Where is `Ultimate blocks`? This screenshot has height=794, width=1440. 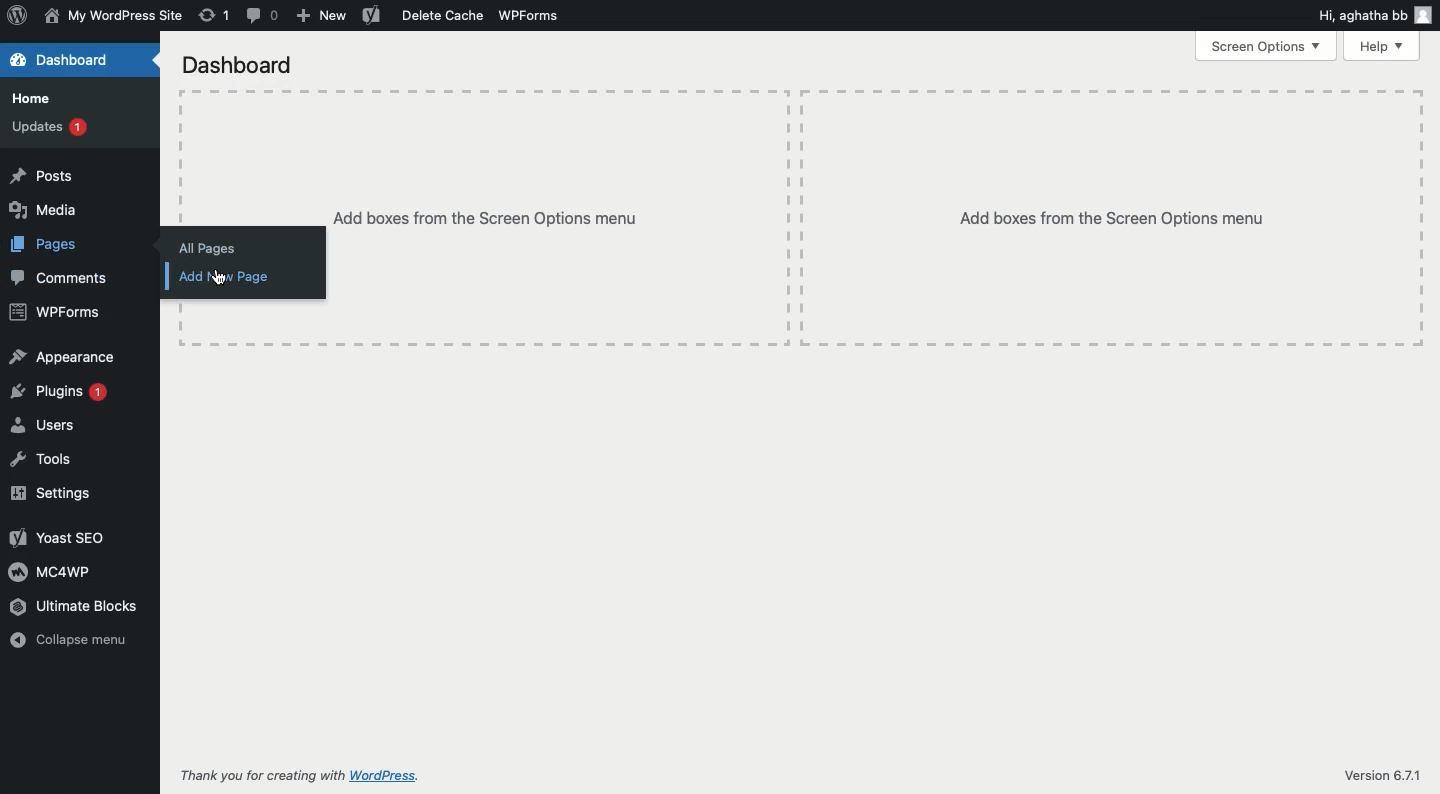 Ultimate blocks is located at coordinates (74, 606).